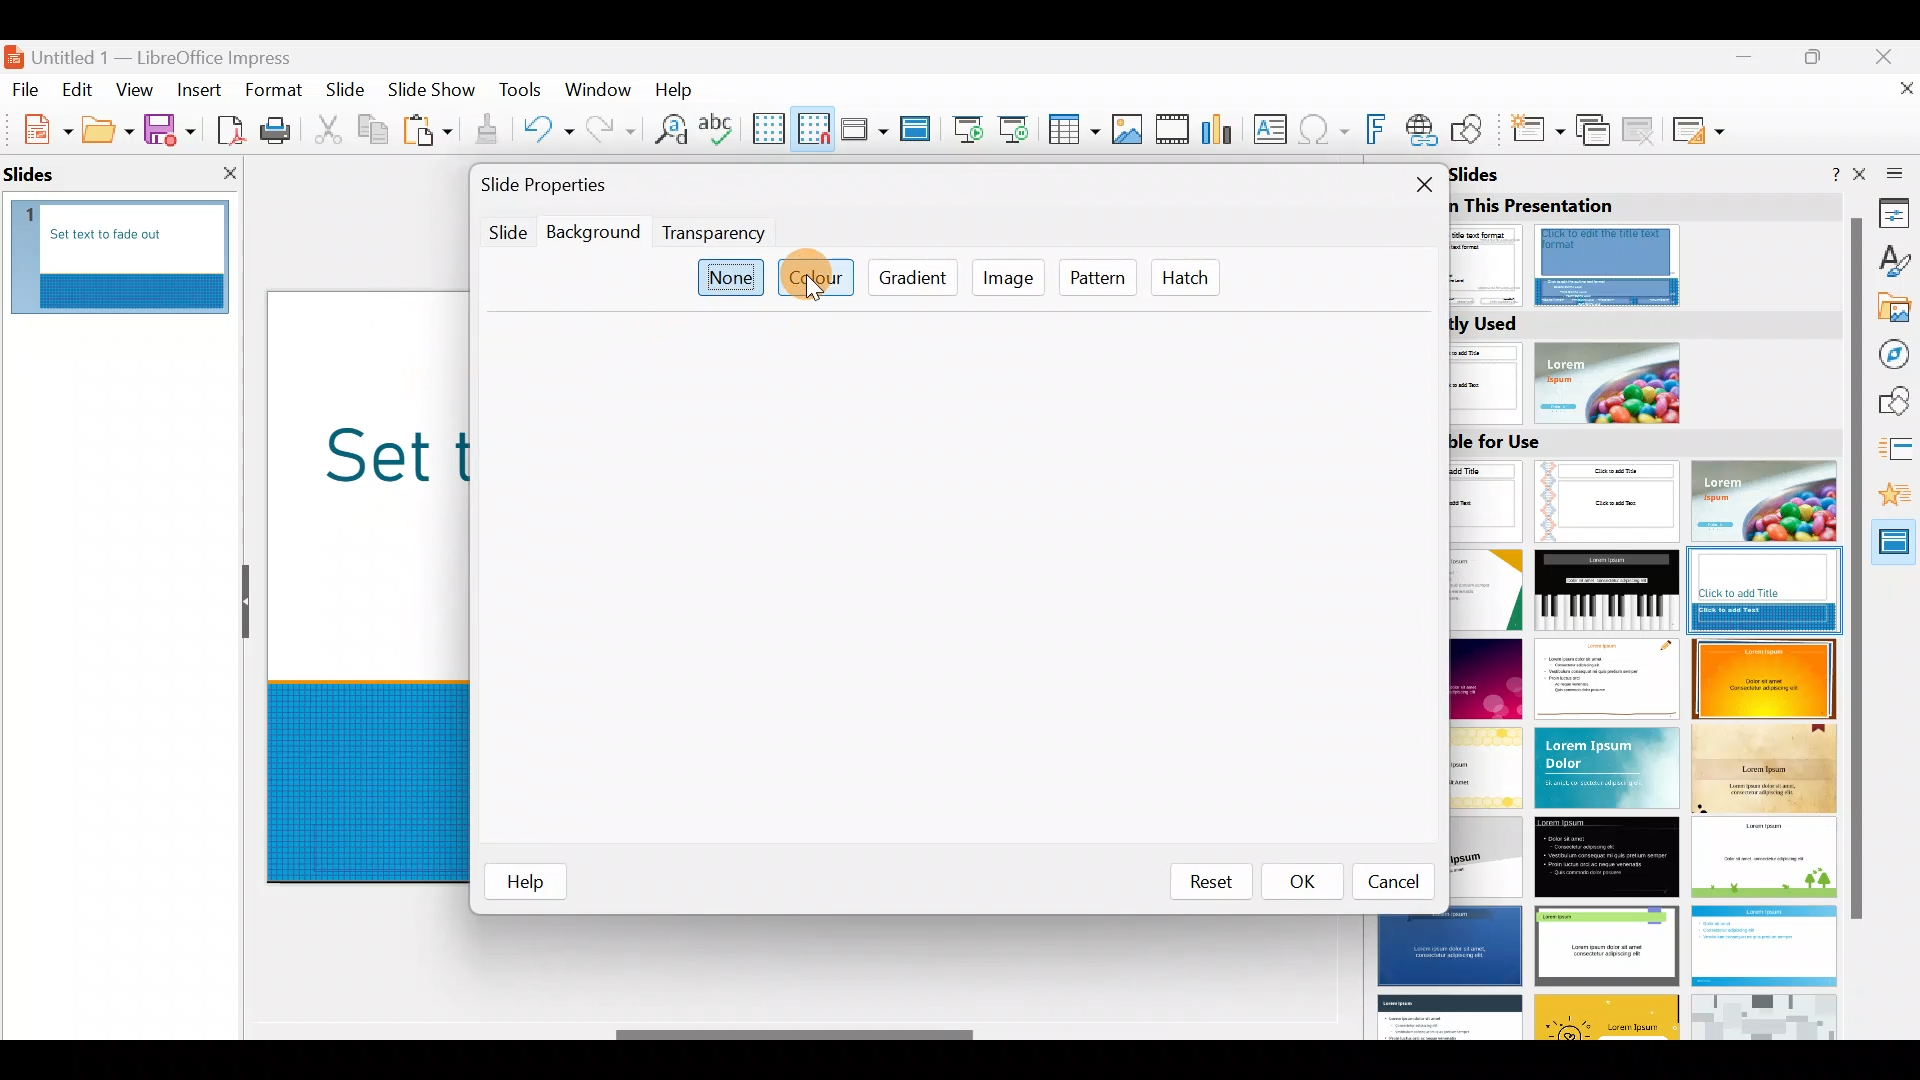  What do you see at coordinates (1856, 570) in the screenshot?
I see `scroll  bar` at bounding box center [1856, 570].